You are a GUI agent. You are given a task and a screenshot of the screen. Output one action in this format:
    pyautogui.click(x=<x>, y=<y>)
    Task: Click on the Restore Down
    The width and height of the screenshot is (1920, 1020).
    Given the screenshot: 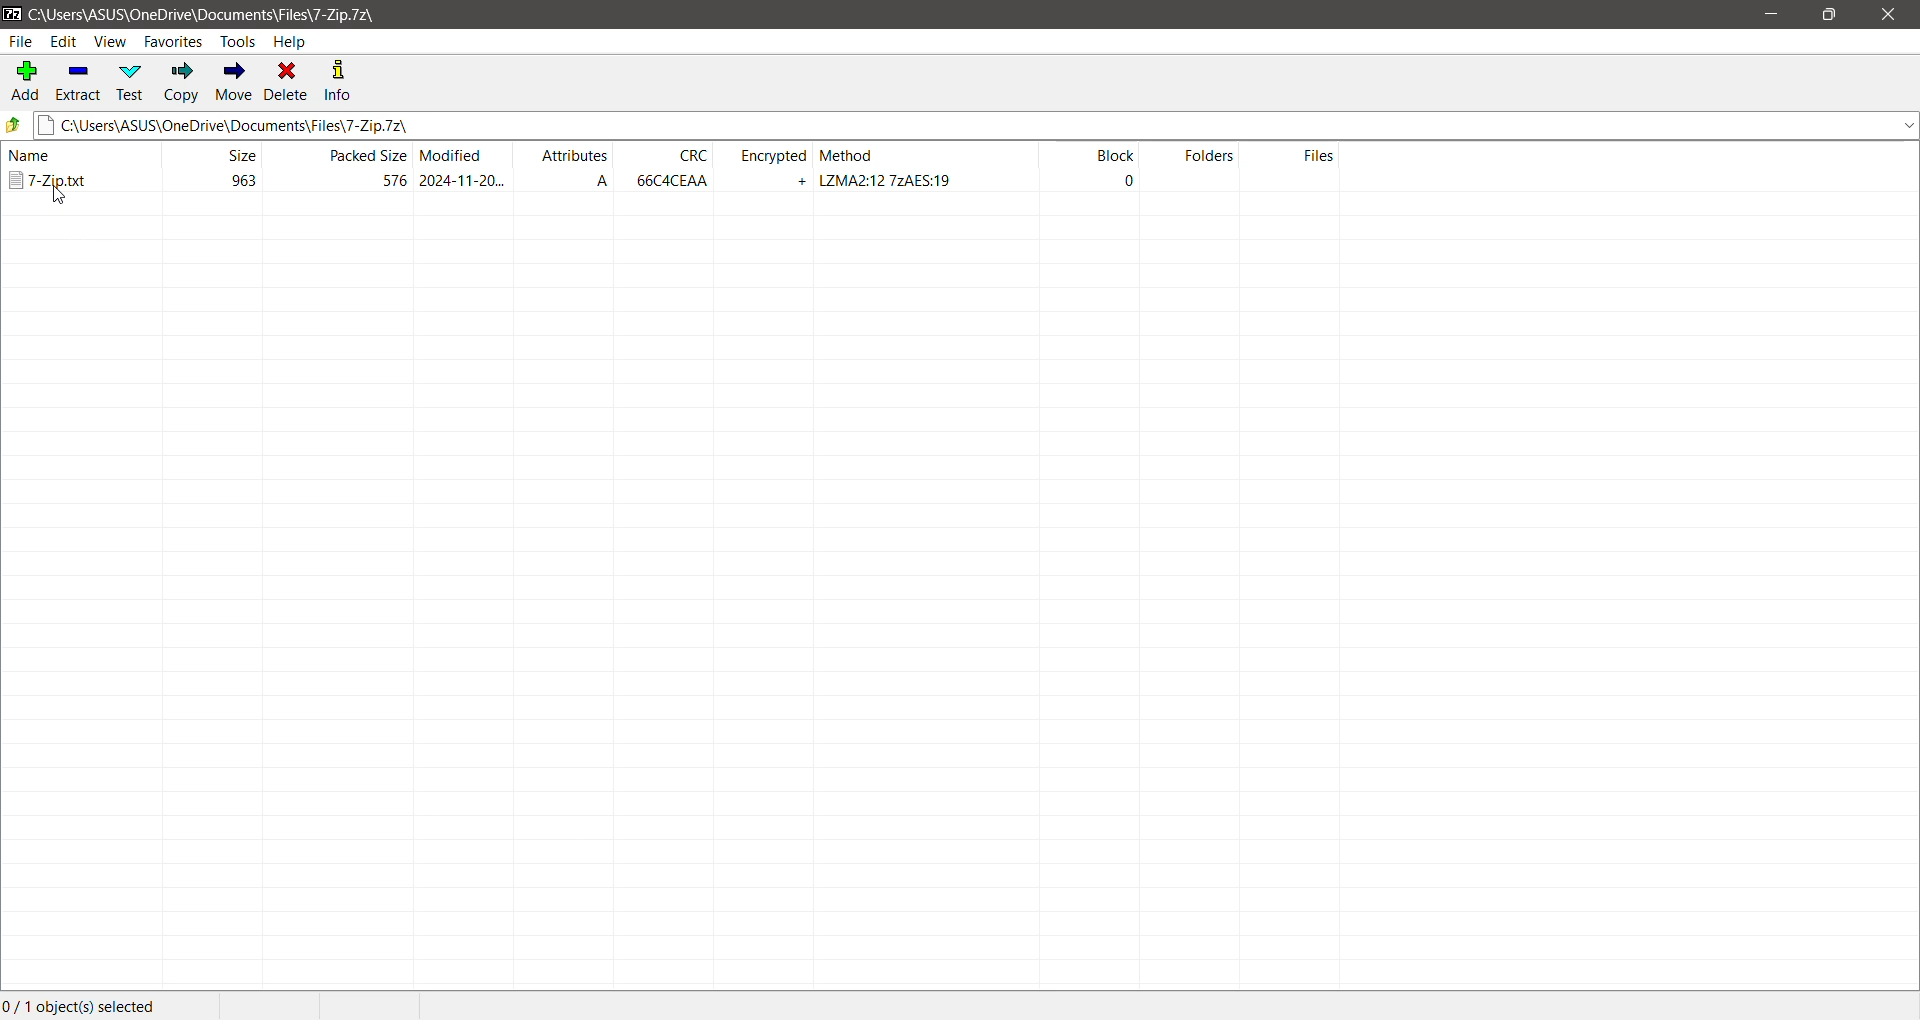 What is the action you would take?
    pyautogui.click(x=1836, y=14)
    